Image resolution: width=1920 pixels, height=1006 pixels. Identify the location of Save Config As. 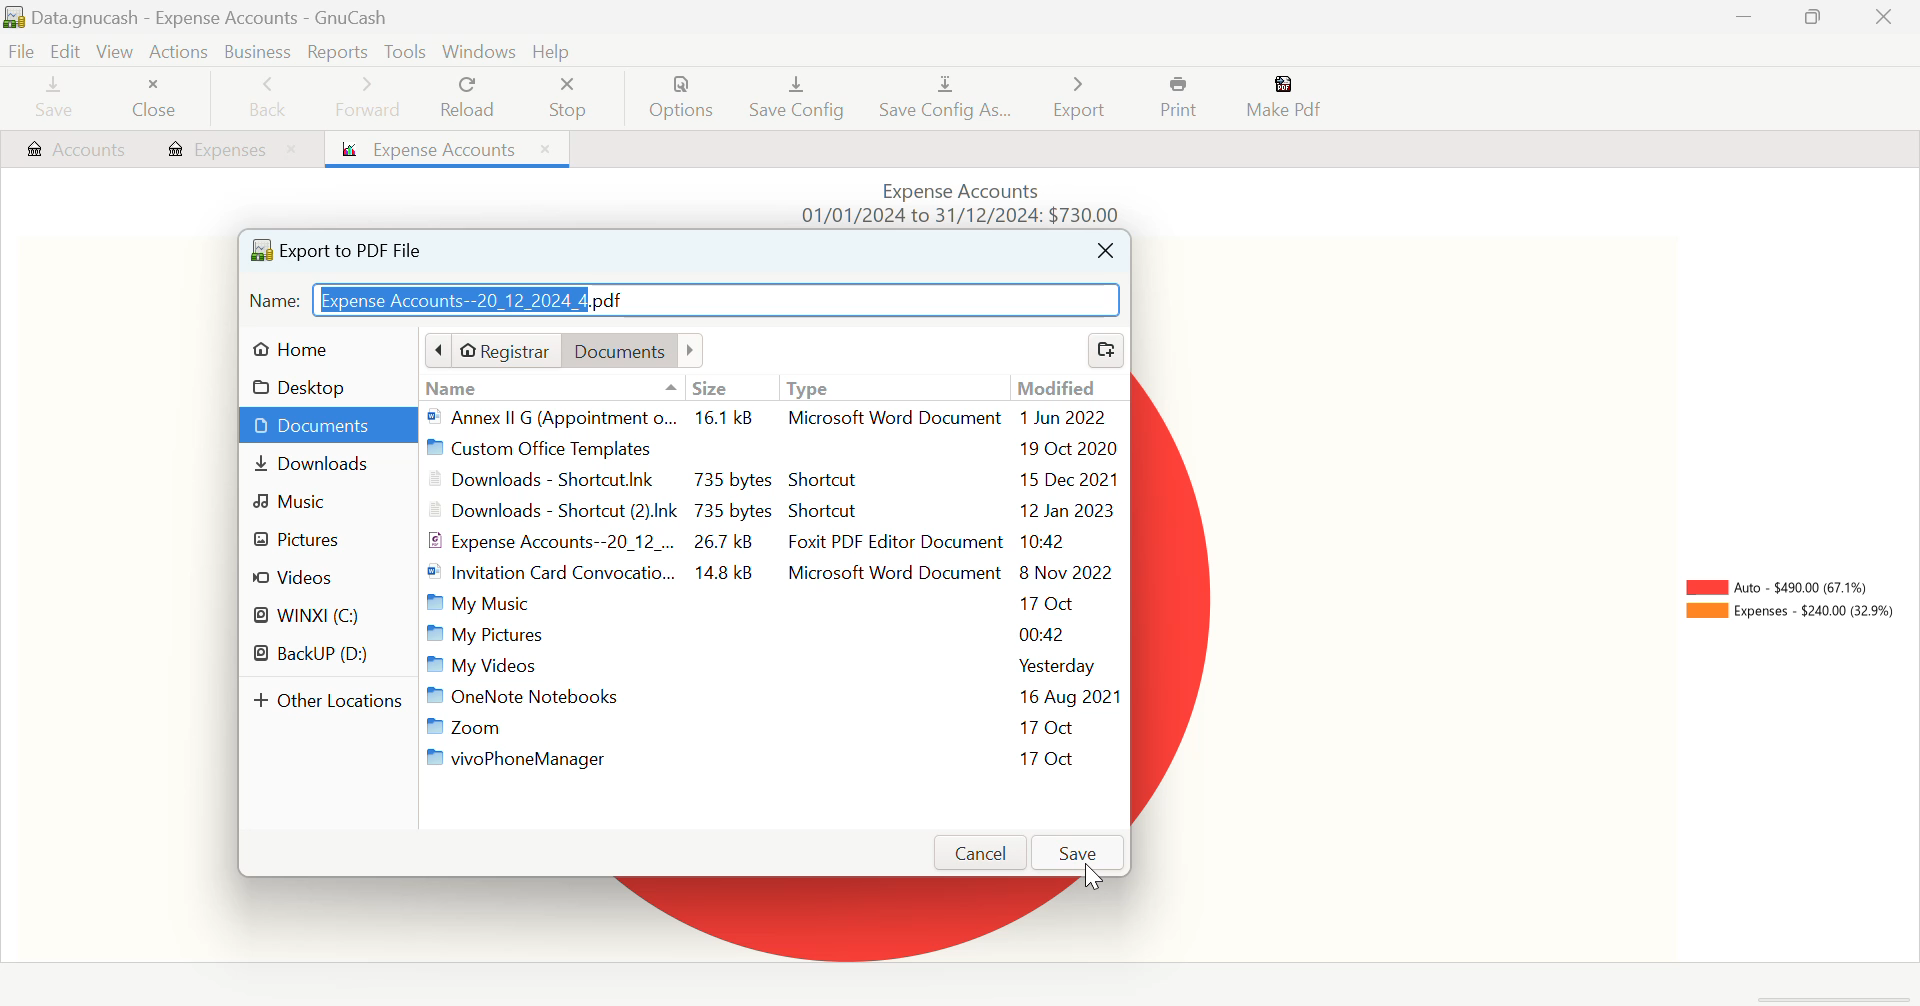
(947, 98).